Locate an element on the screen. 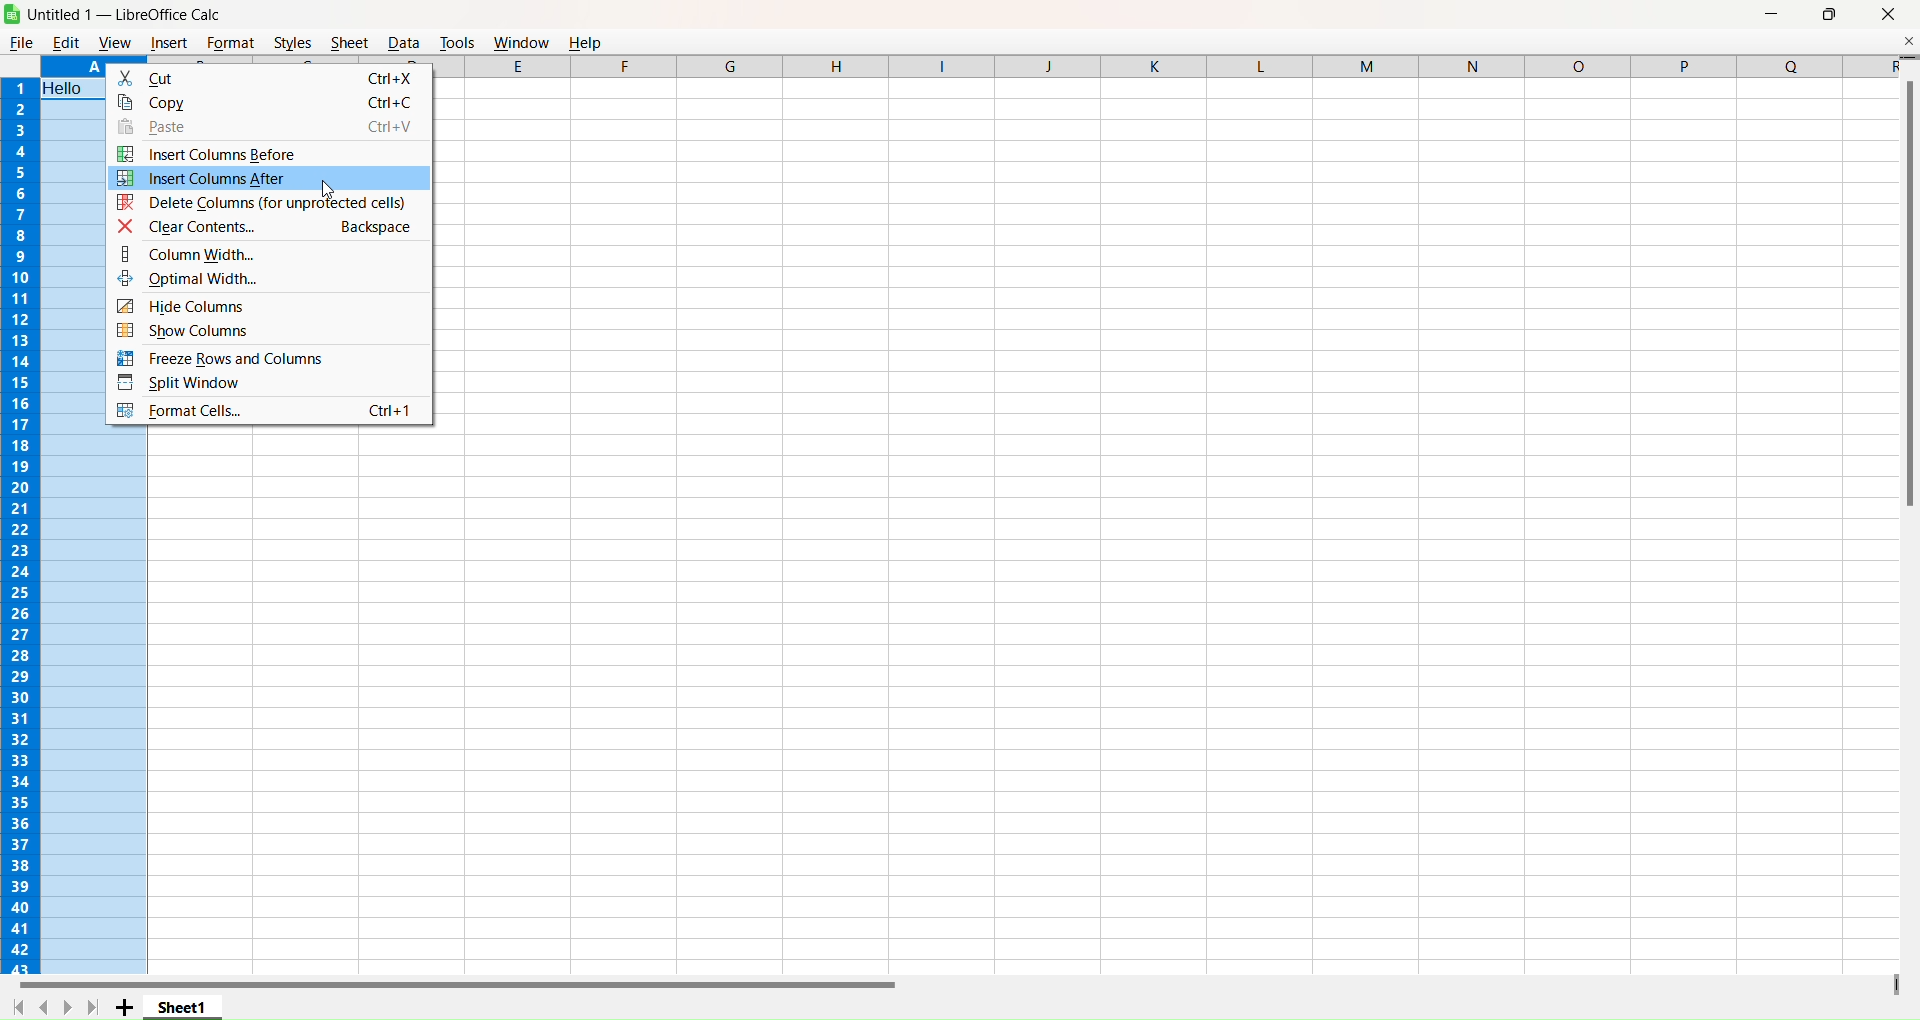 This screenshot has height=1020, width=1920. Hello is located at coordinates (68, 88).